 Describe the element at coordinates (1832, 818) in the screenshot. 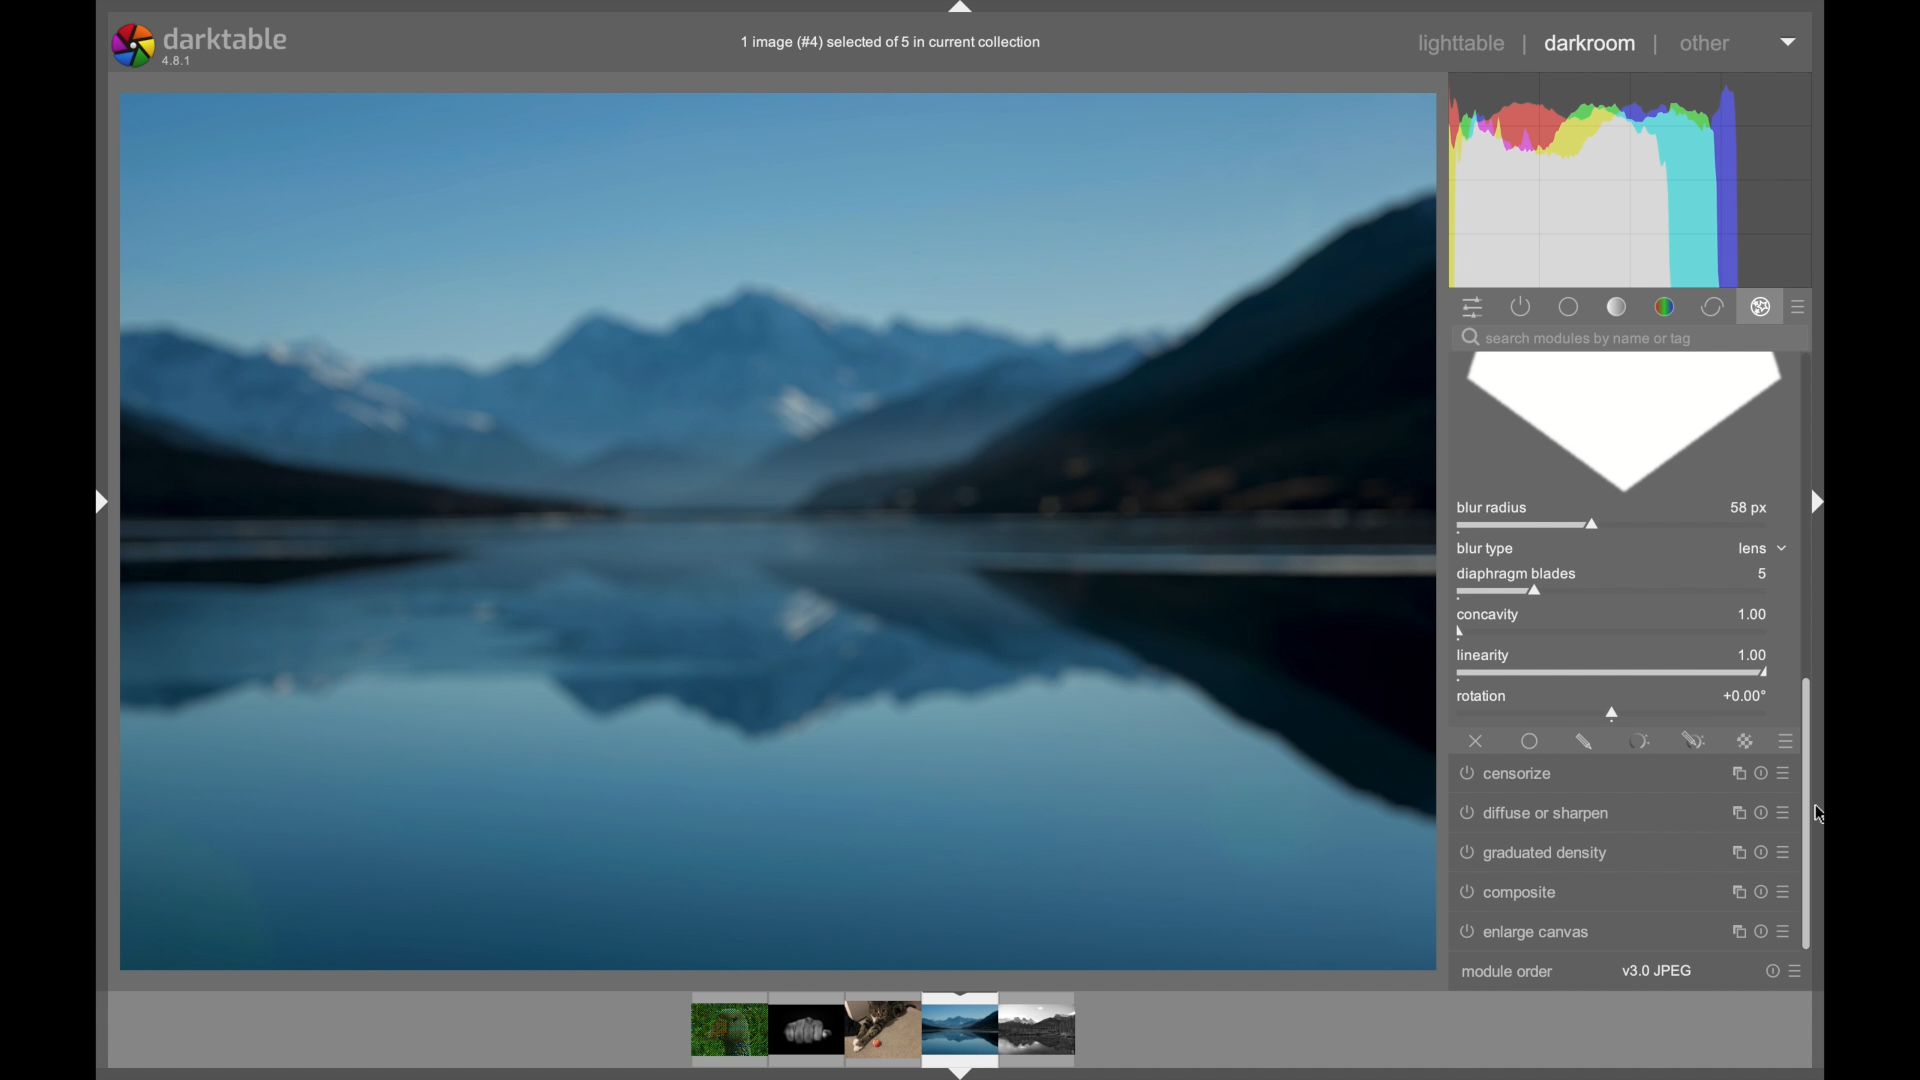

I see `cursor` at that location.